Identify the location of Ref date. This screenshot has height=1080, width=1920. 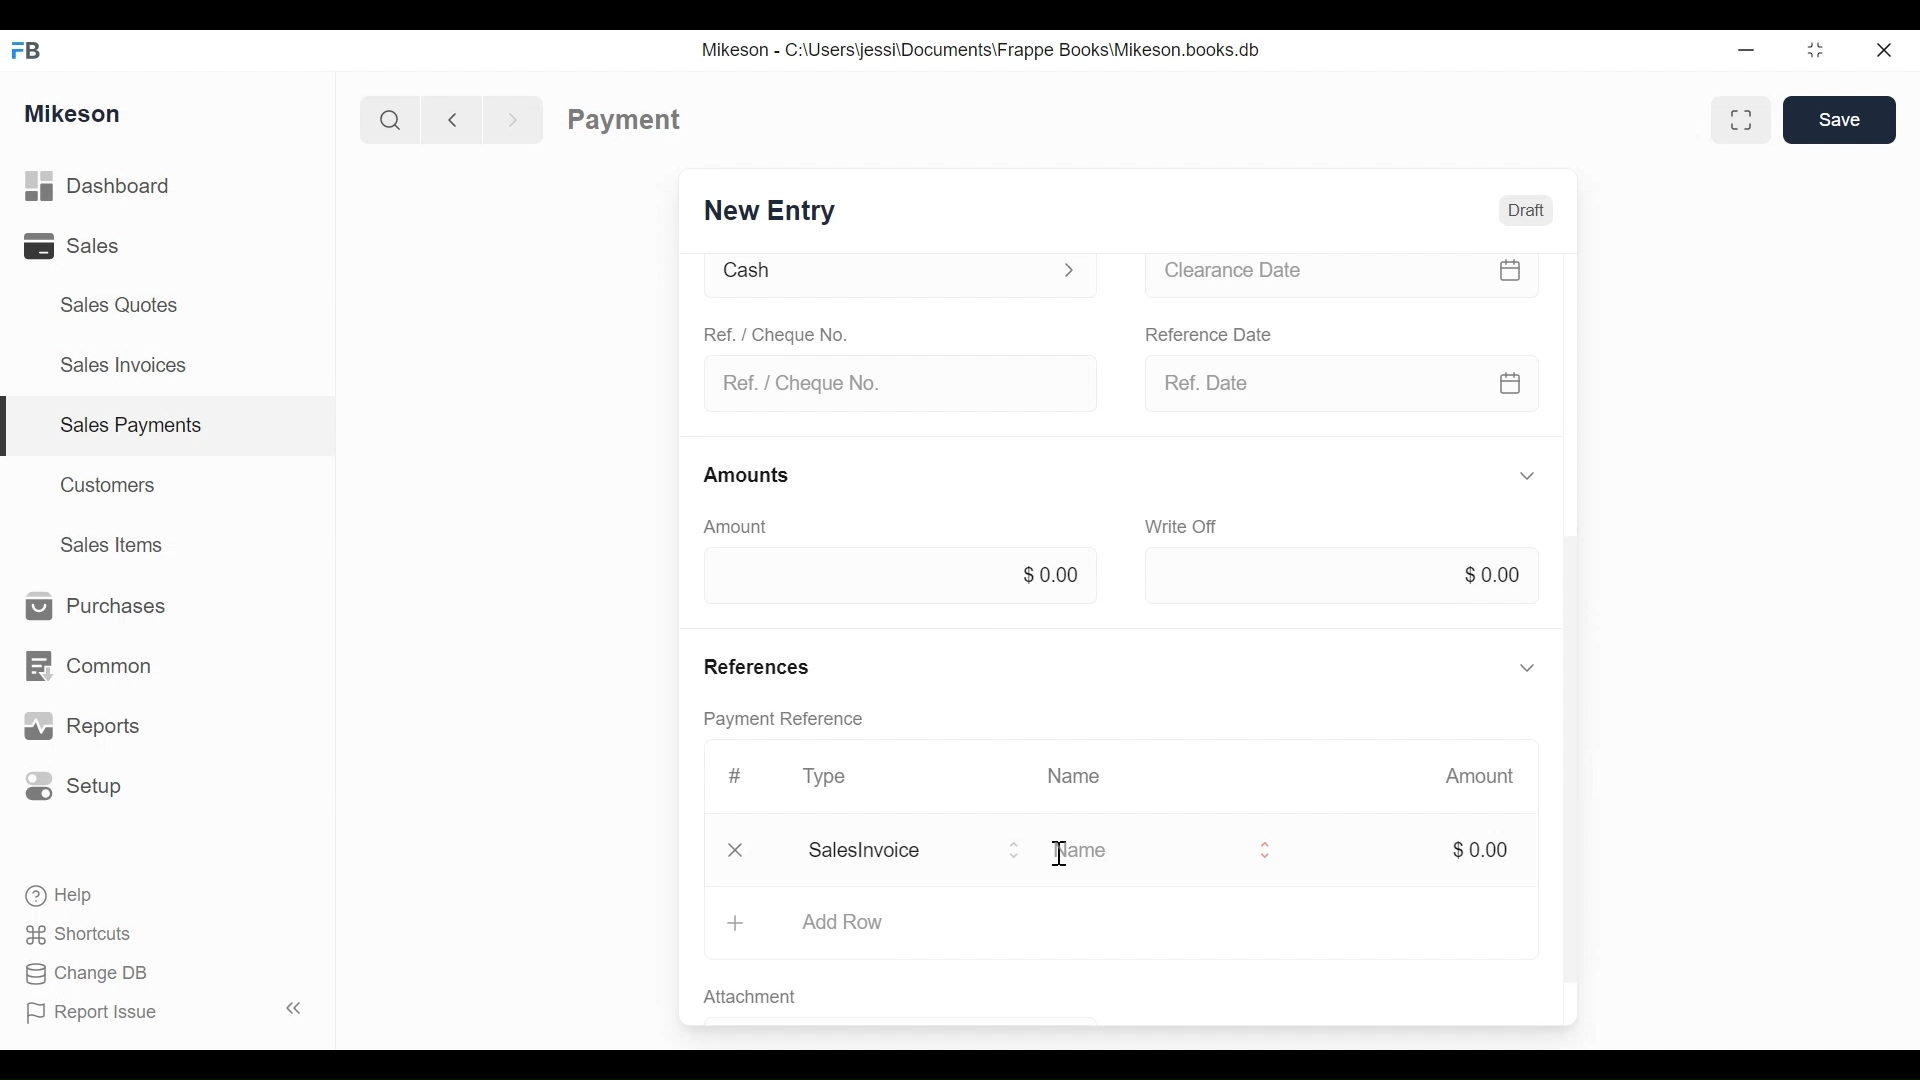
(1348, 386).